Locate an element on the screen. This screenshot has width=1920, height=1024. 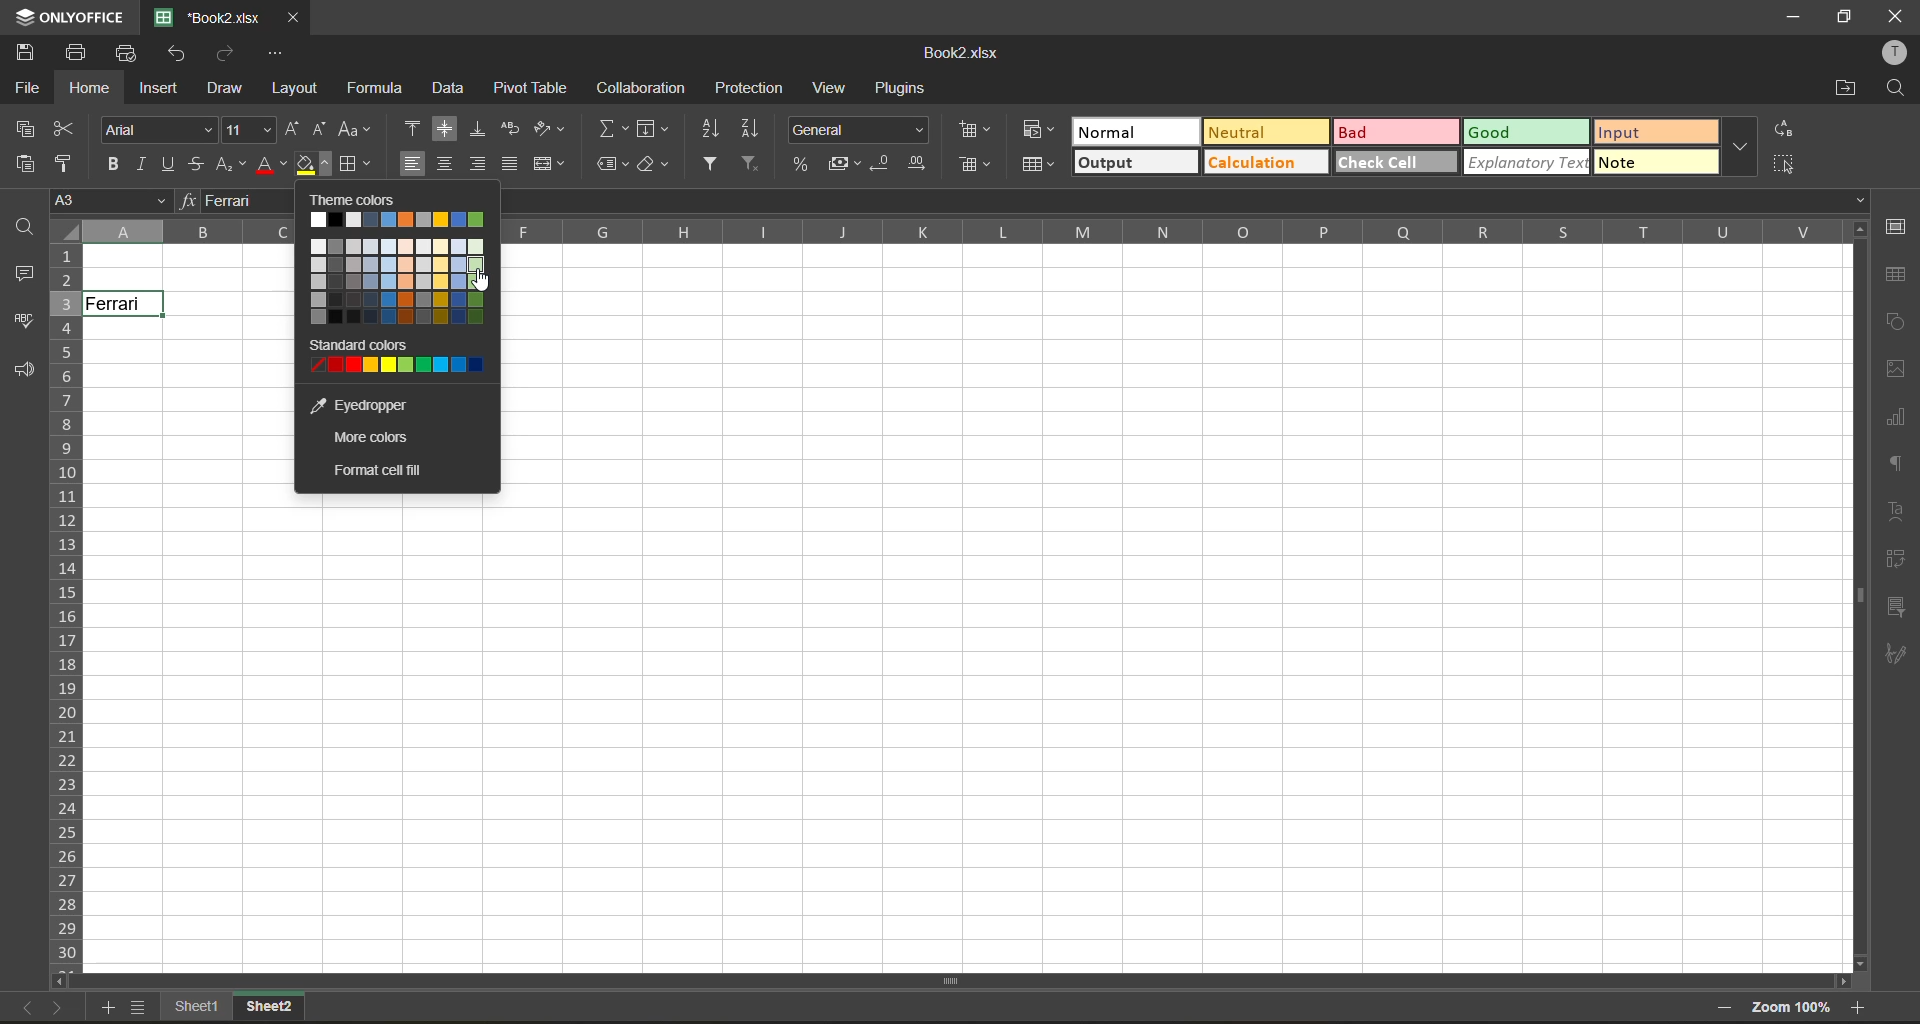
format as table is located at coordinates (1038, 167).